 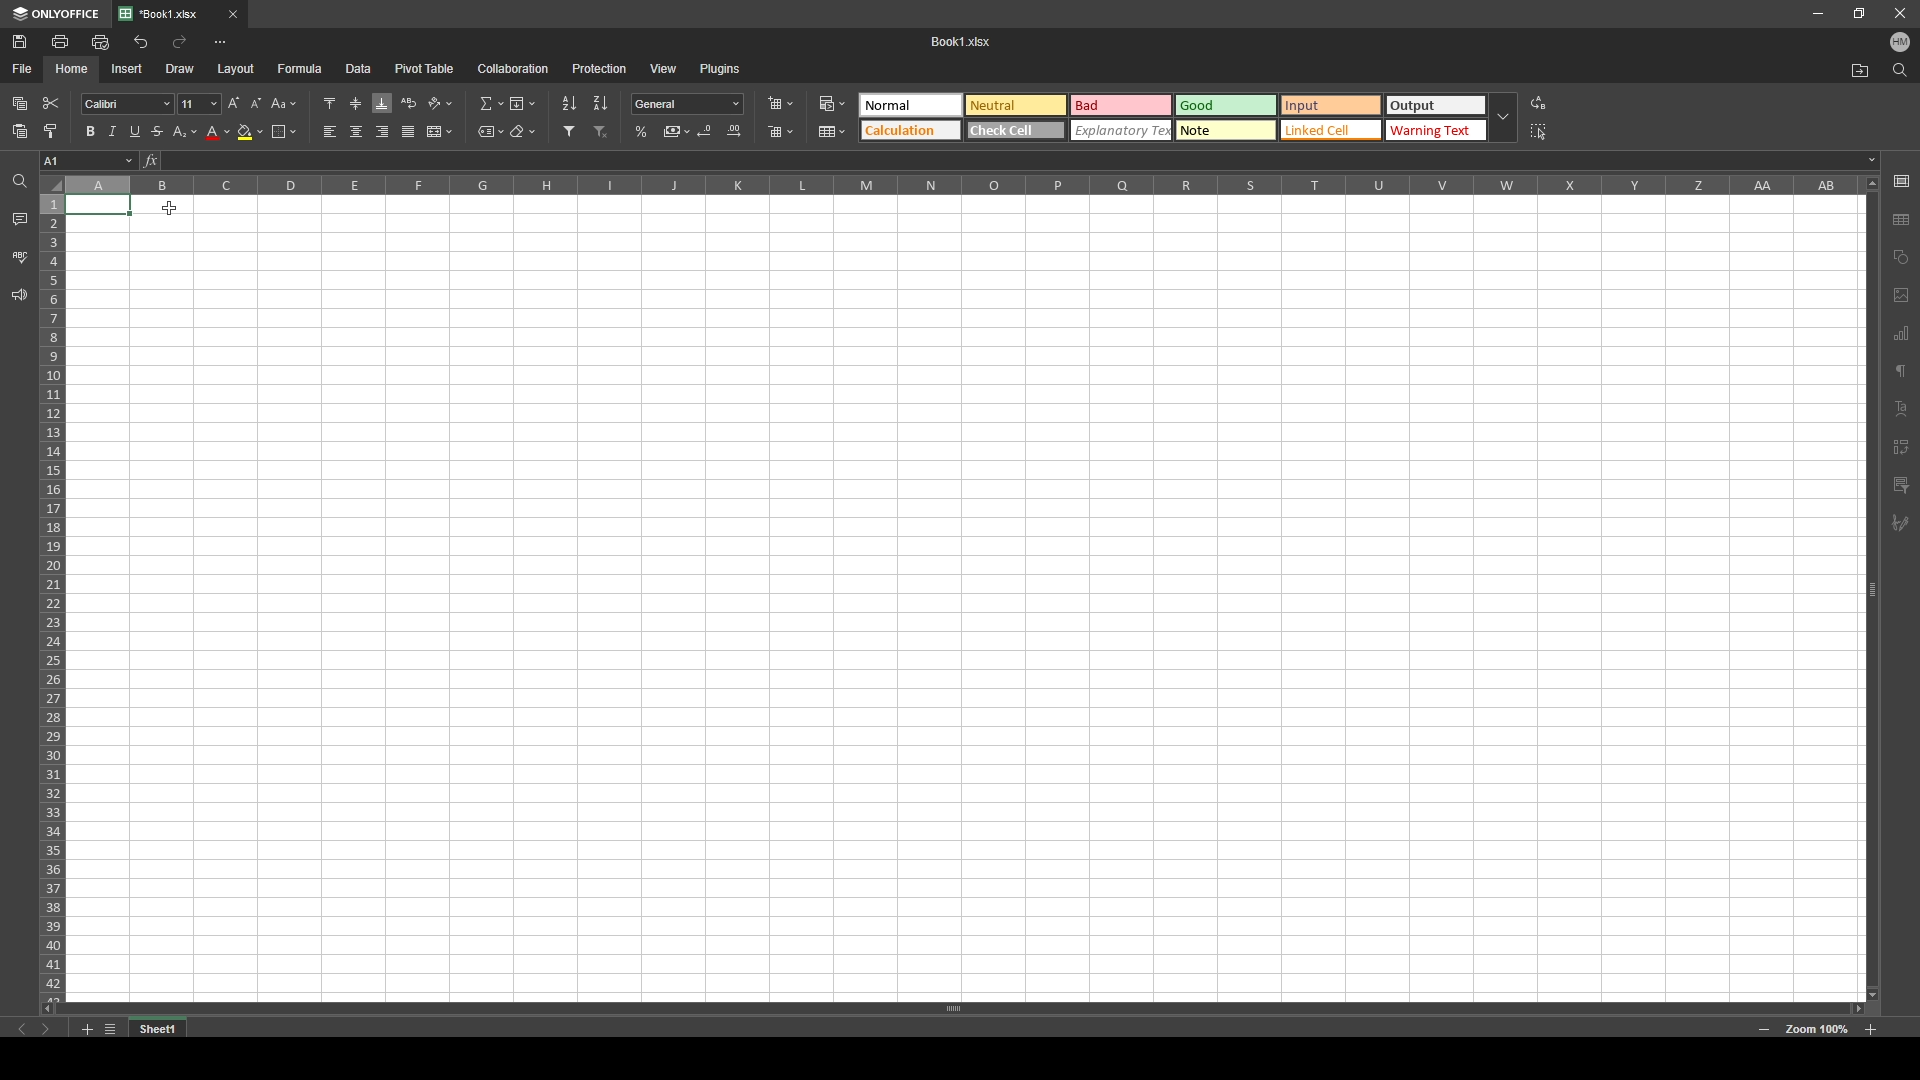 I want to click on spell check, so click(x=19, y=257).